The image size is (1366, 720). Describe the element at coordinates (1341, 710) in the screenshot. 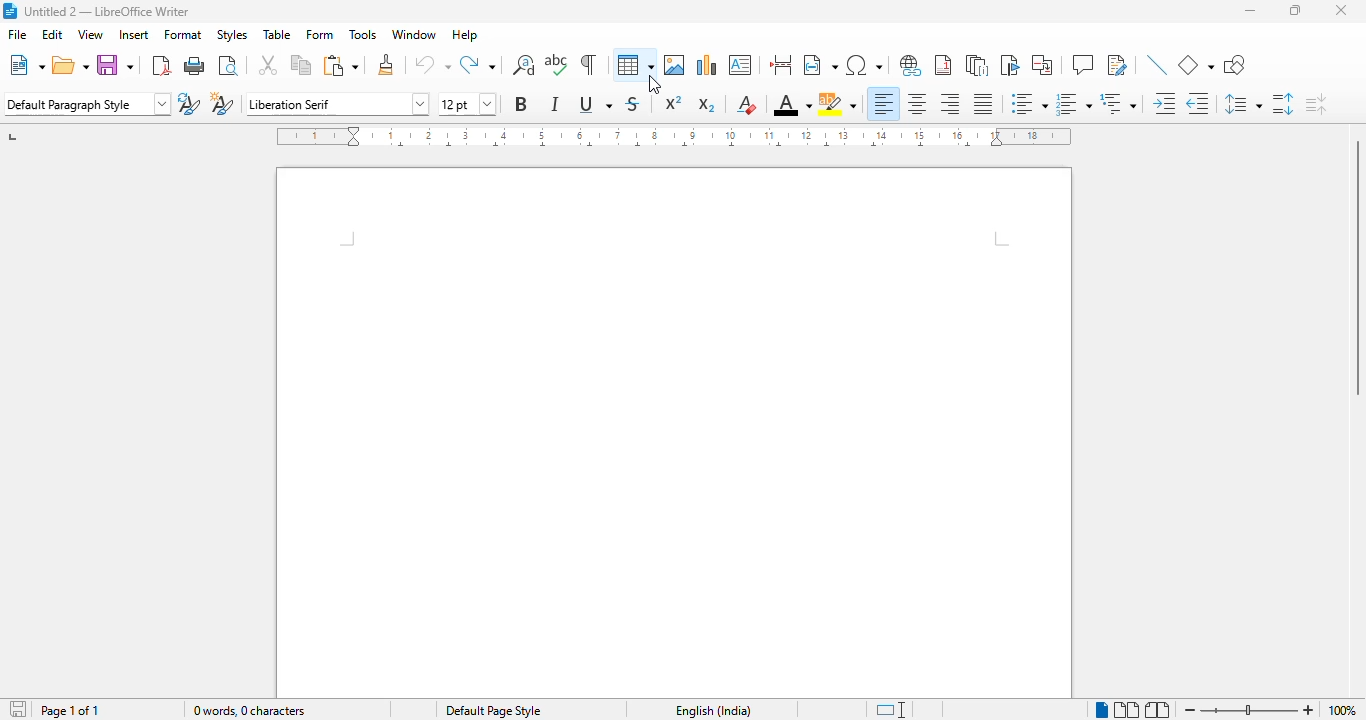

I see `zoom factor` at that location.